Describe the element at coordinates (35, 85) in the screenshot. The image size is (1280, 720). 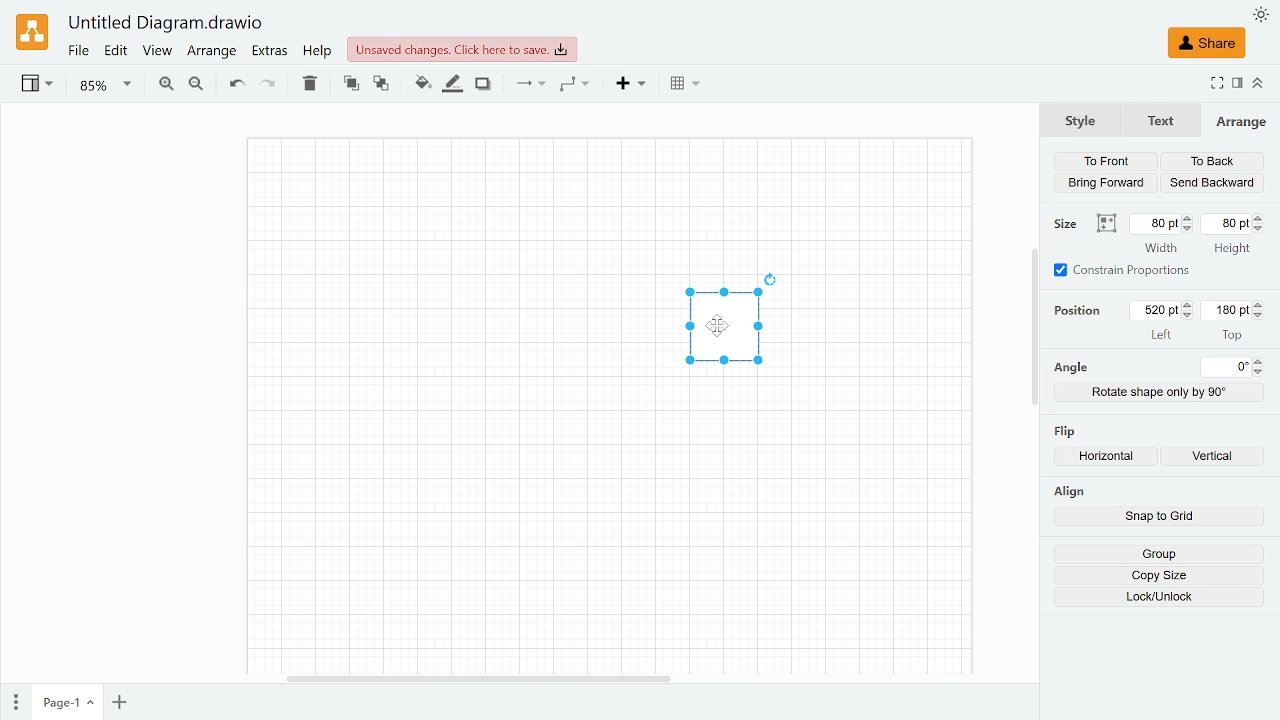
I see `View settings` at that location.